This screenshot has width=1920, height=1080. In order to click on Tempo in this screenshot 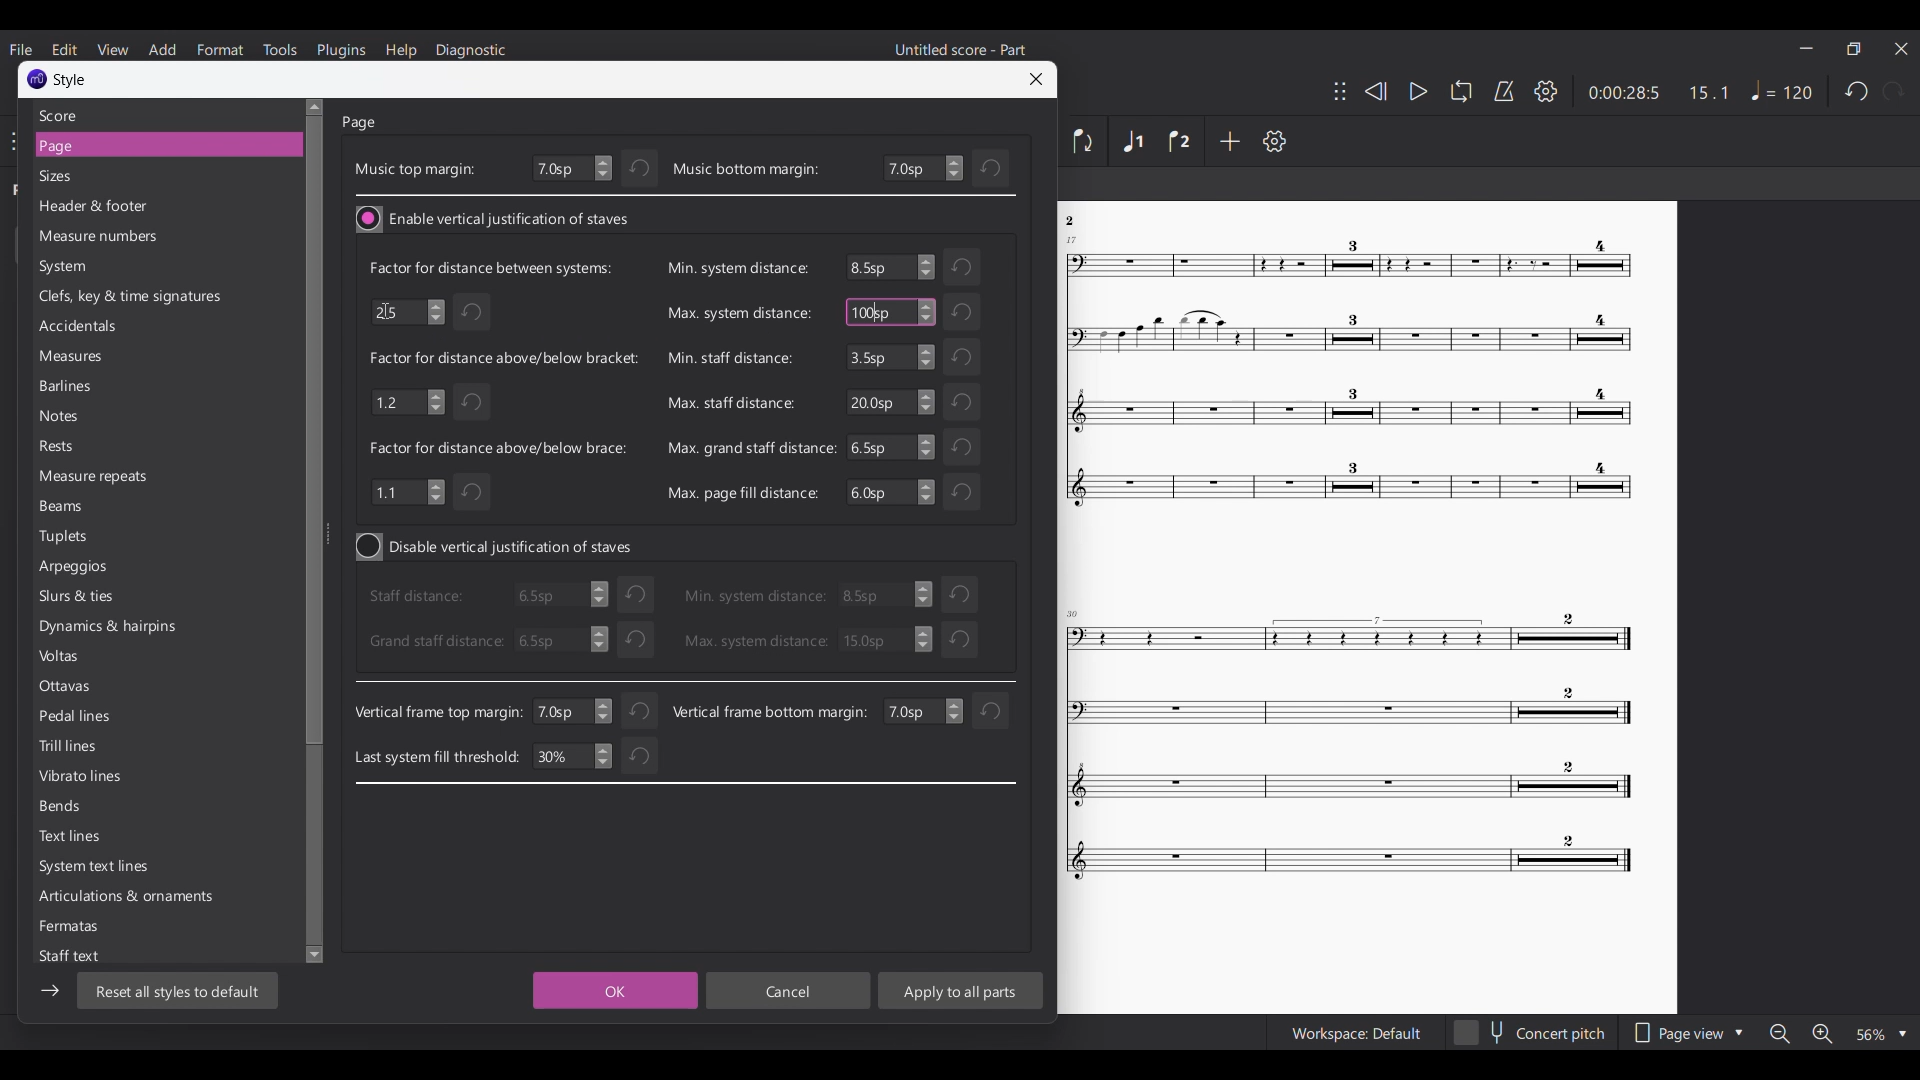, I will do `click(1781, 90)`.